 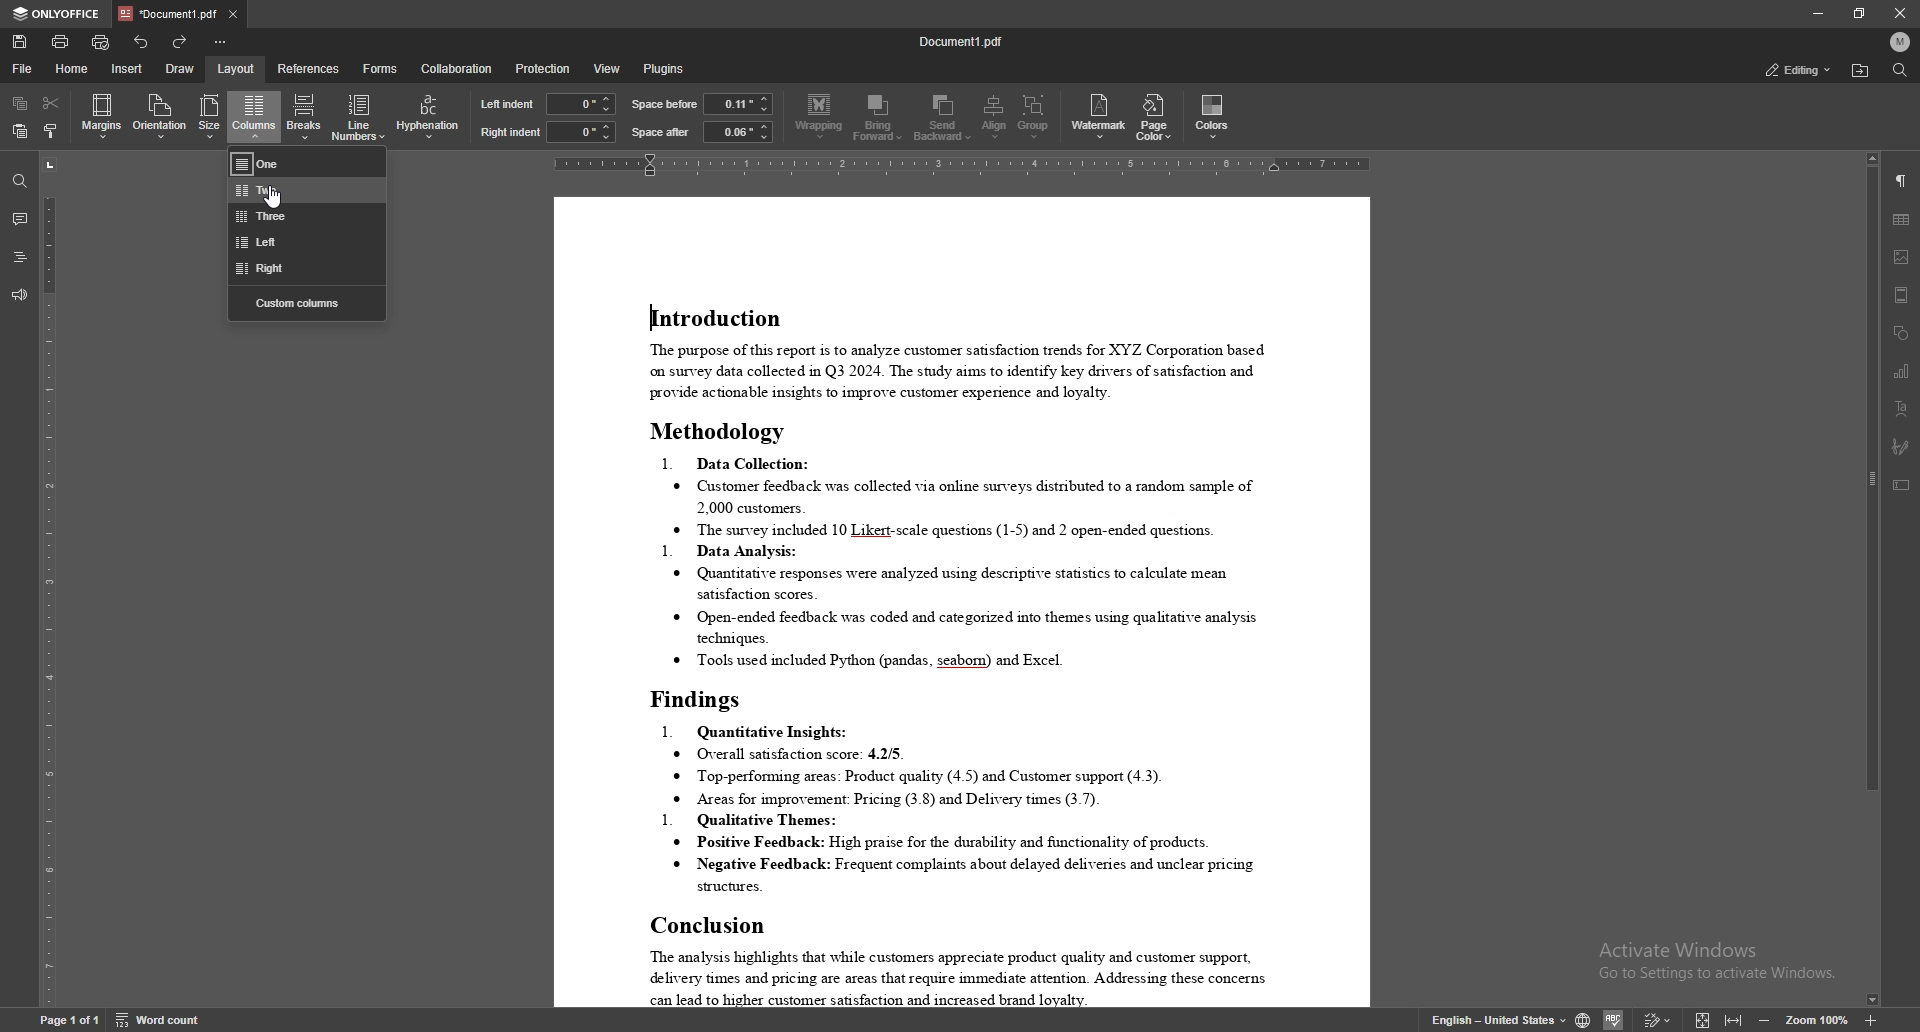 I want to click on table, so click(x=1902, y=220).